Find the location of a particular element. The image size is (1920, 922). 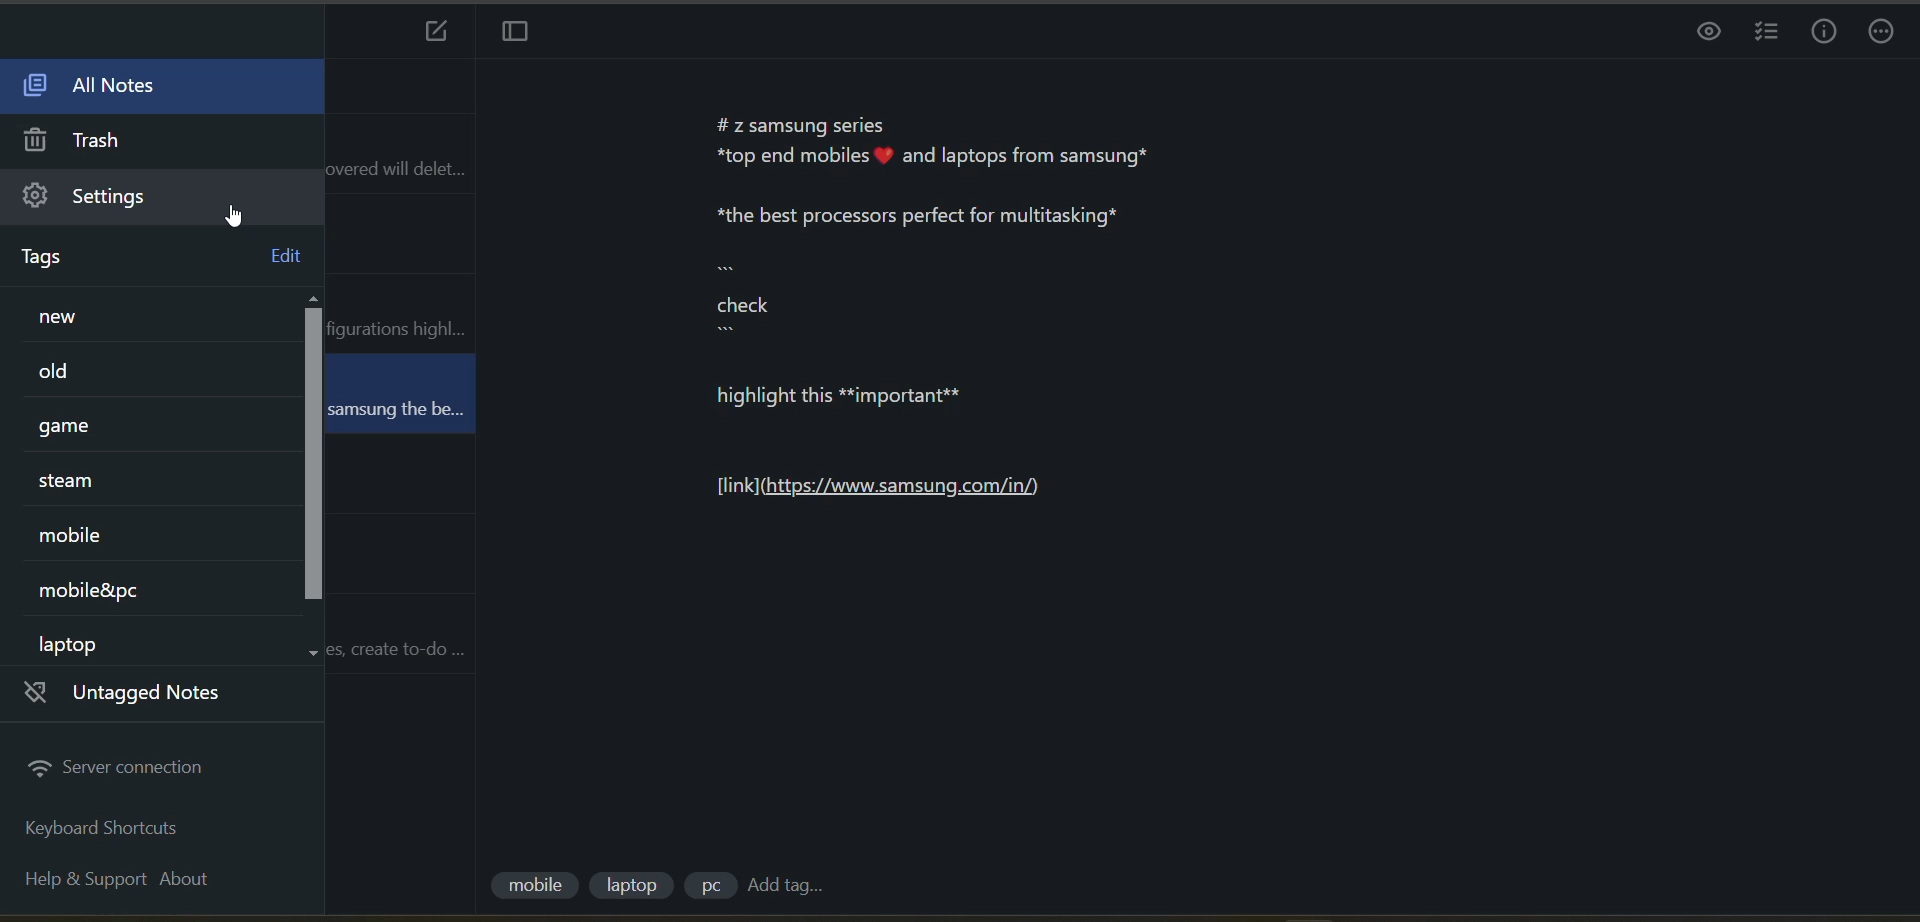

tag 2 is located at coordinates (633, 887).